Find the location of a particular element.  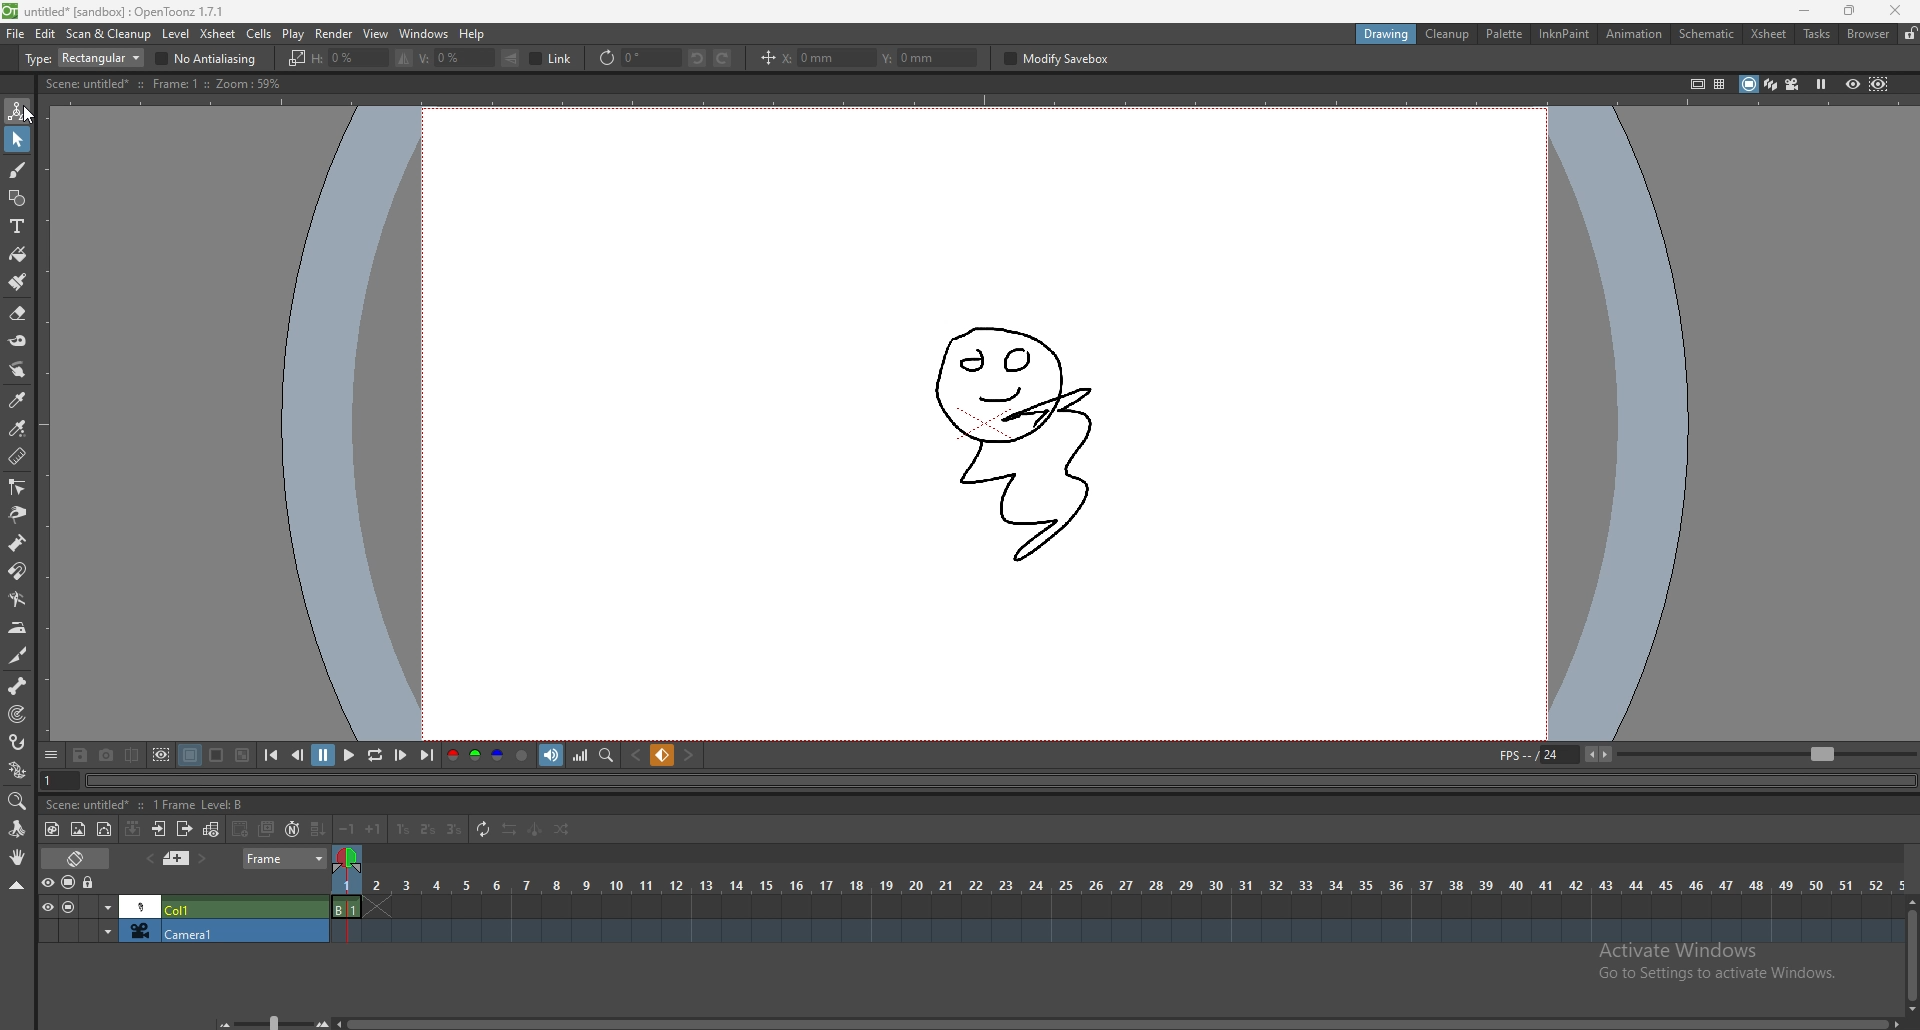

camera 1 timeline is located at coordinates (1113, 937).